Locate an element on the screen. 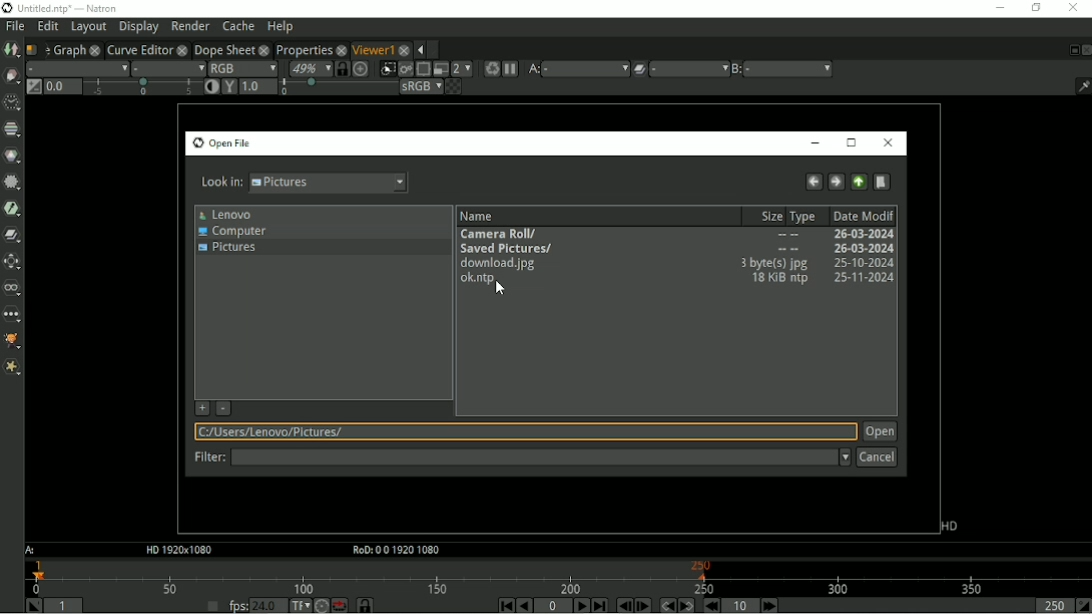  File is located at coordinates (15, 27).